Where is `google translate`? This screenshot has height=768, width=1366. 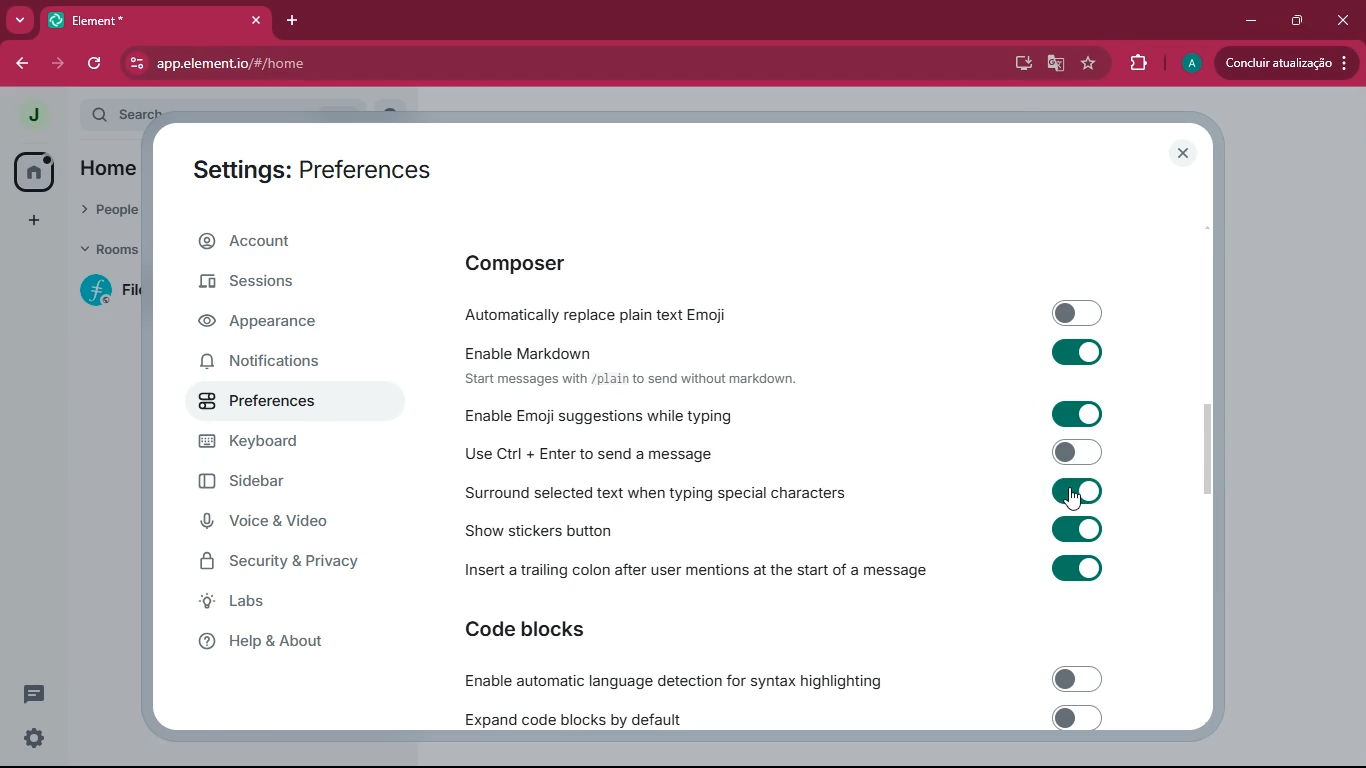 google translate is located at coordinates (1054, 65).